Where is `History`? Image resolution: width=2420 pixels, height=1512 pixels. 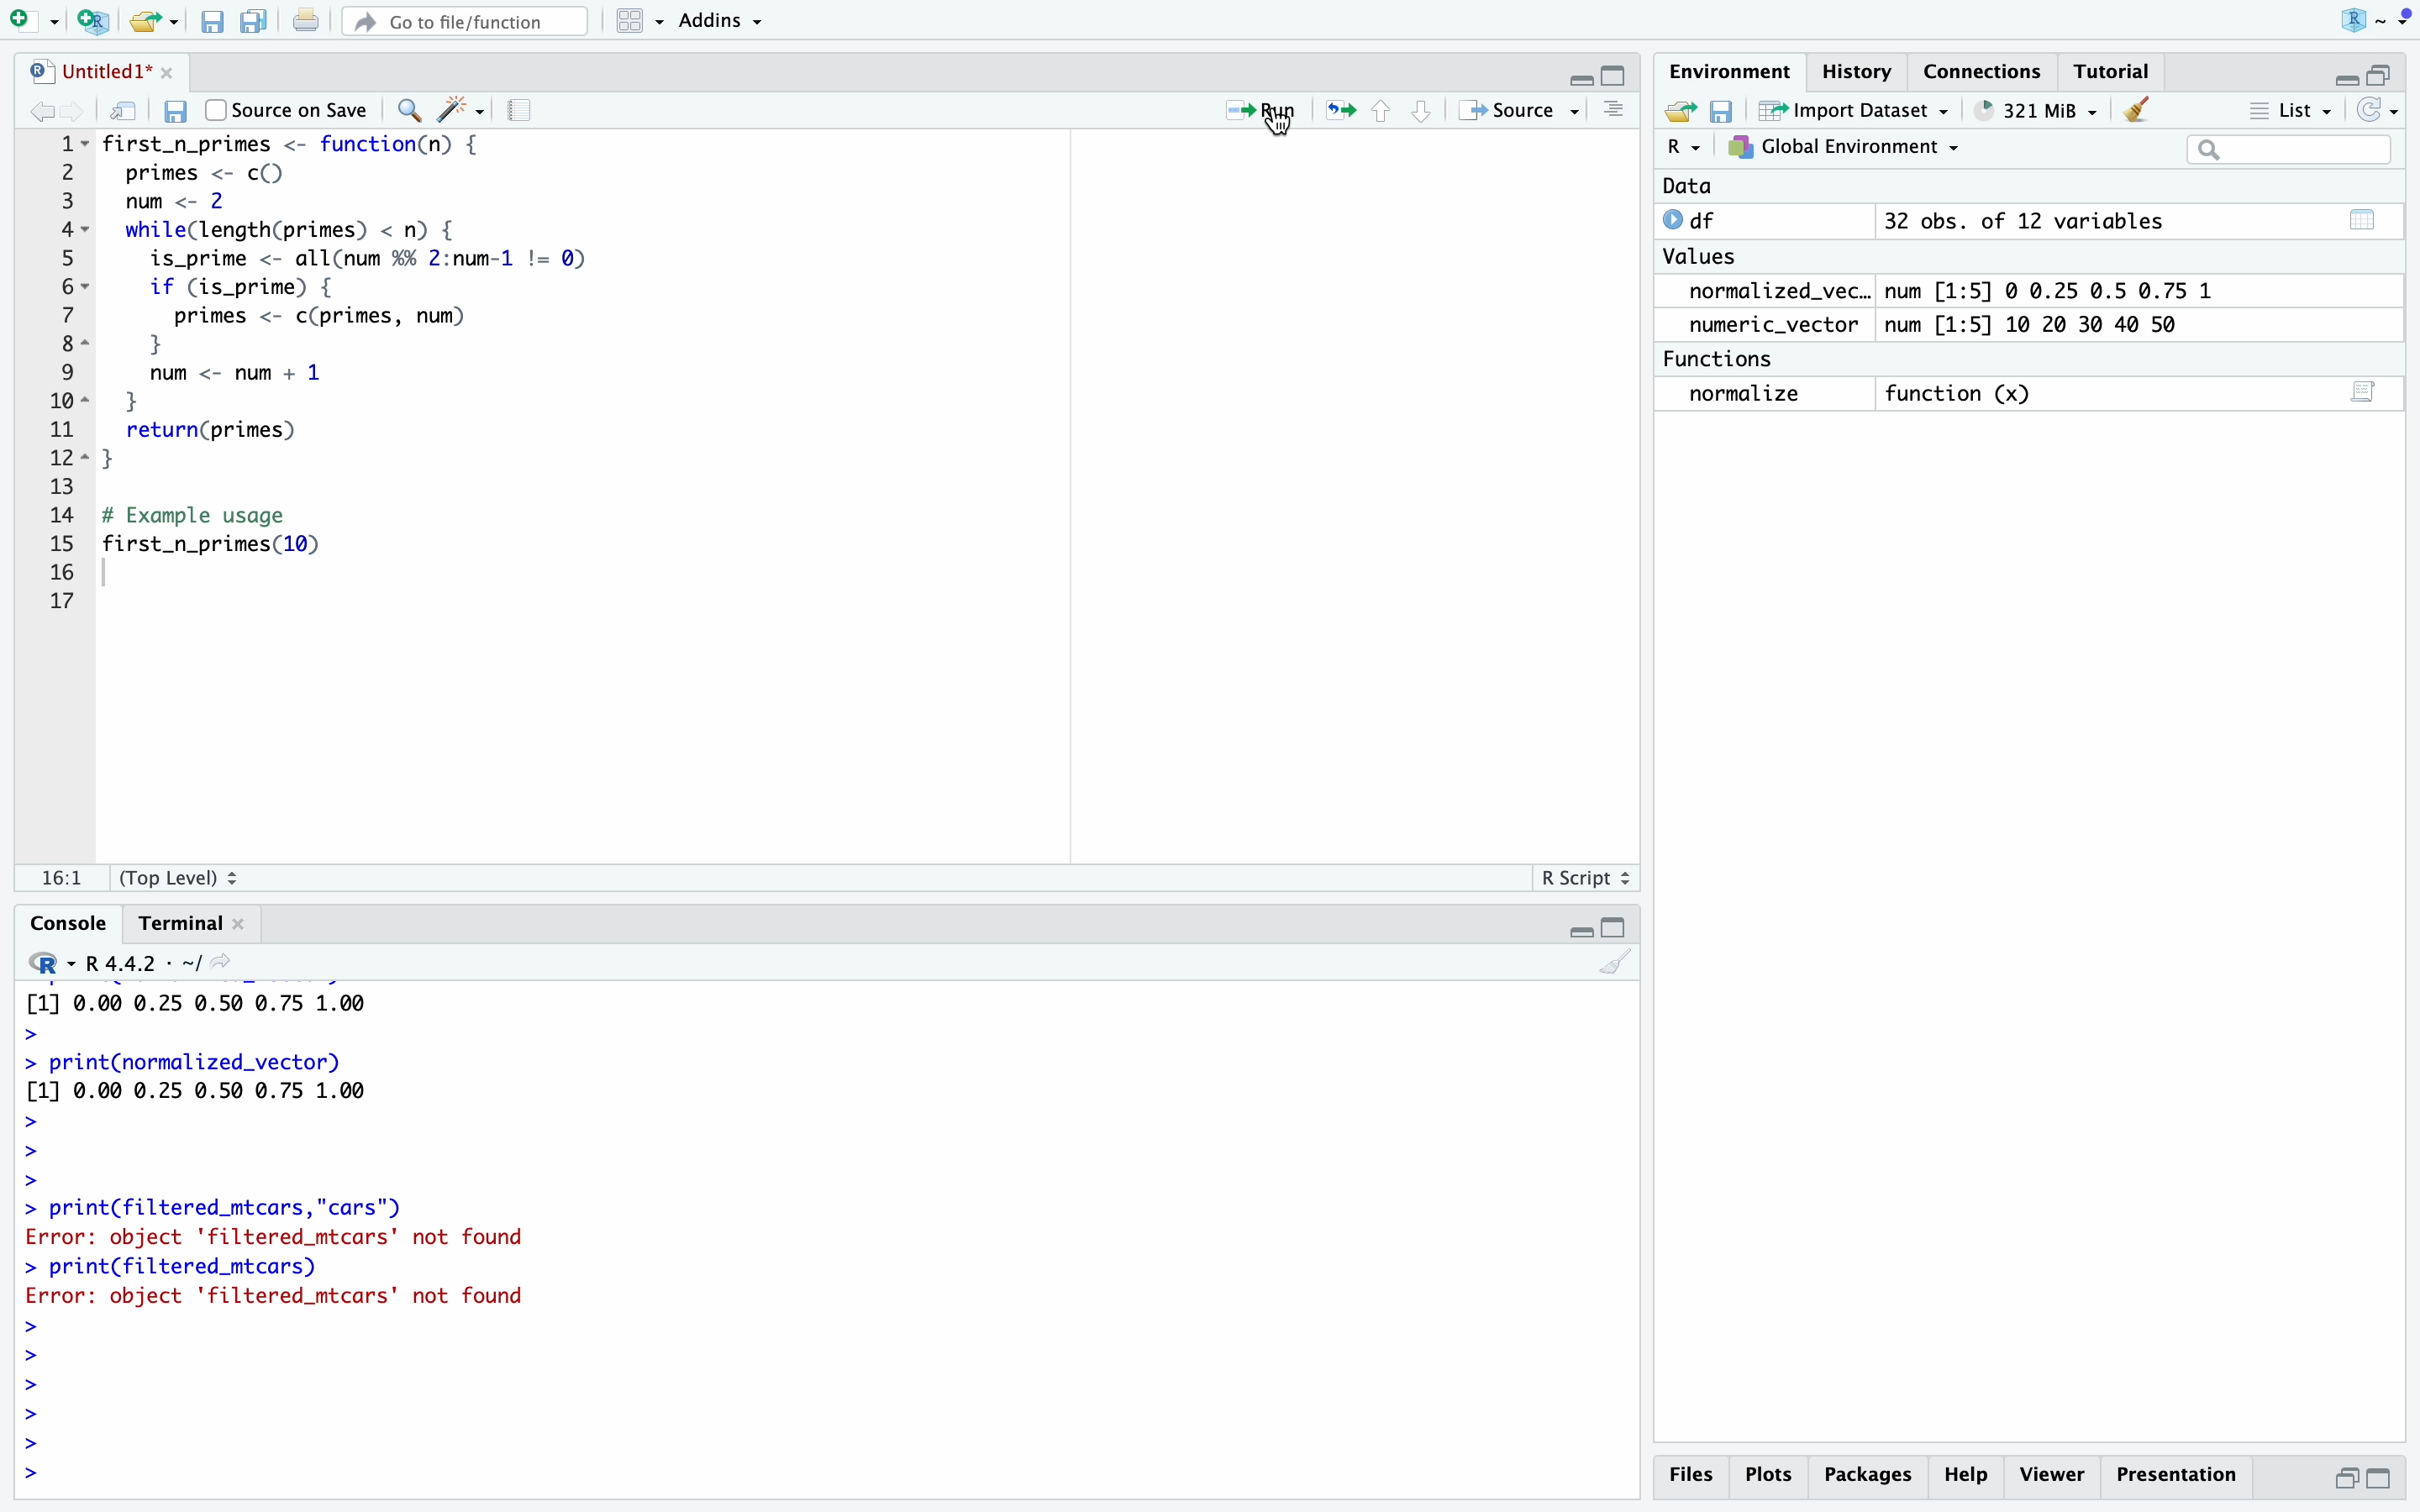 History is located at coordinates (1857, 65).